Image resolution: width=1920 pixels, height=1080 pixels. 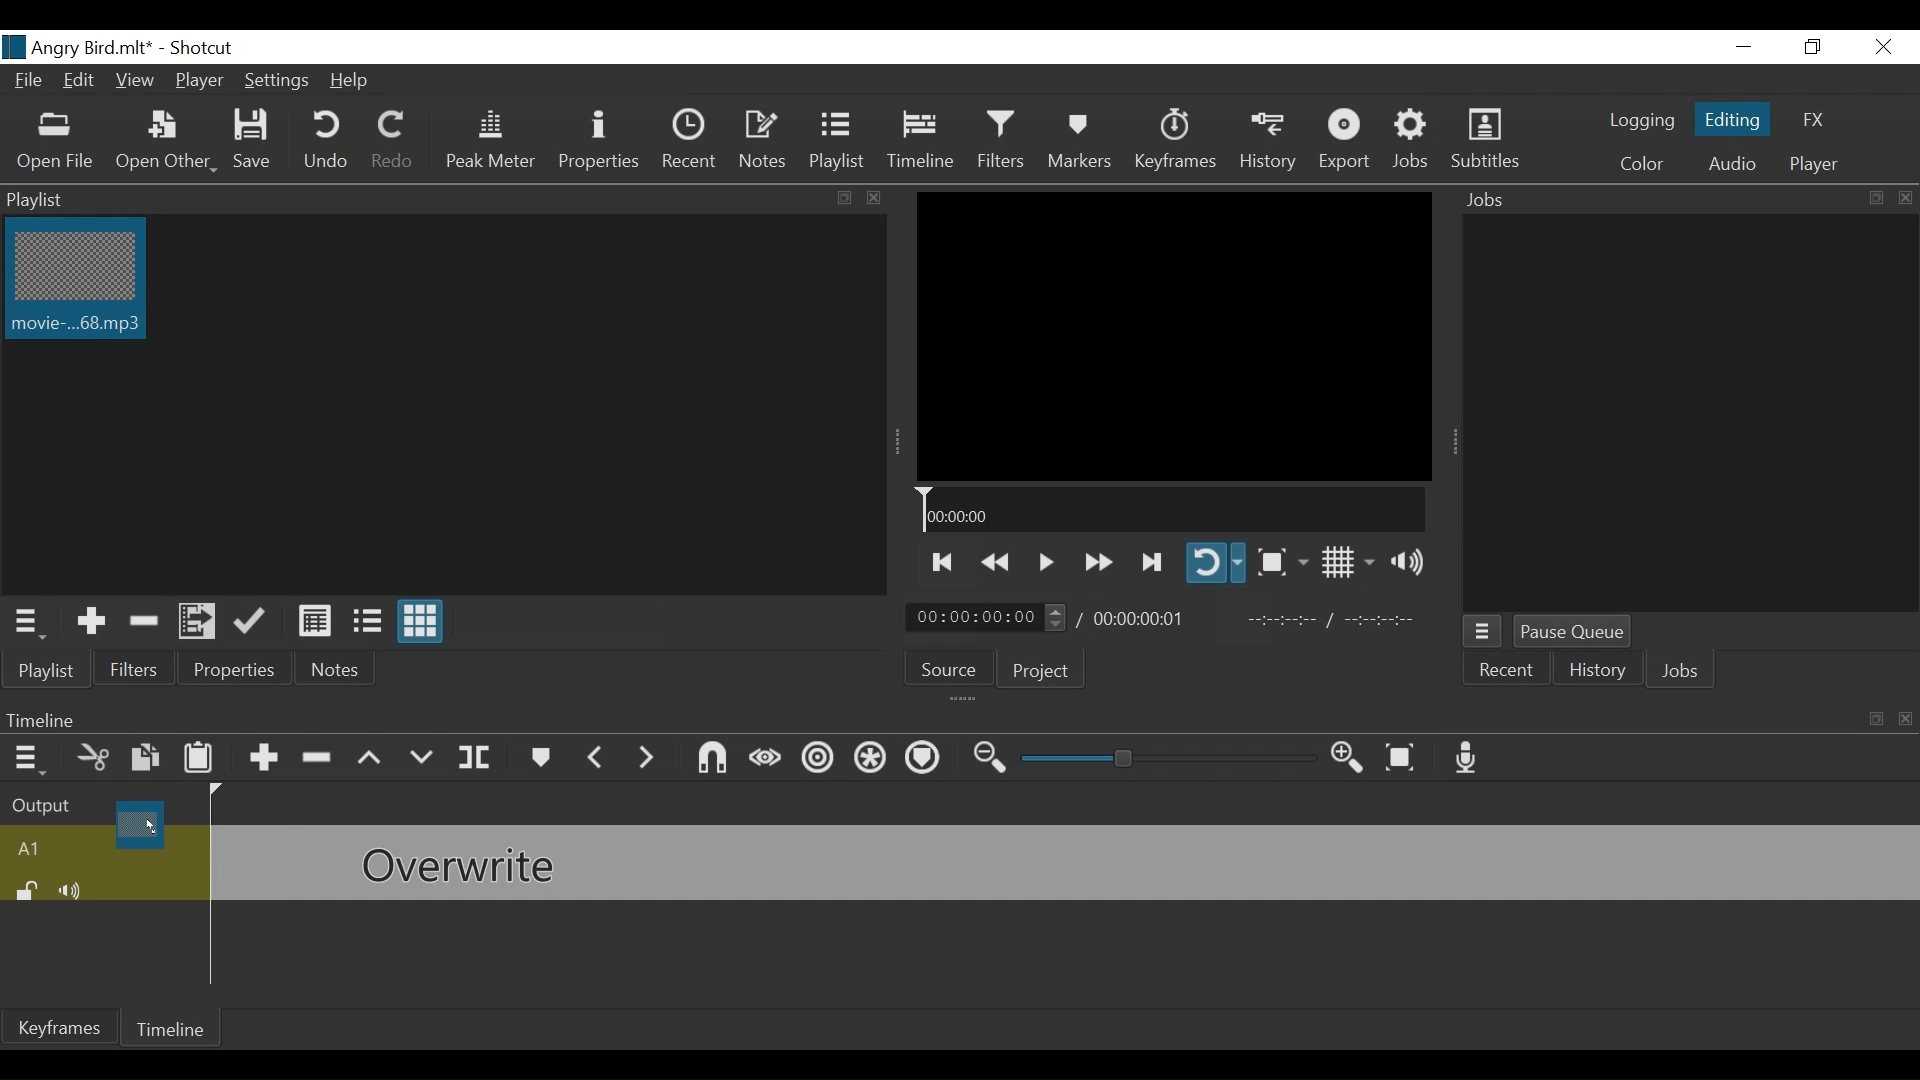 I want to click on Filters, so click(x=130, y=669).